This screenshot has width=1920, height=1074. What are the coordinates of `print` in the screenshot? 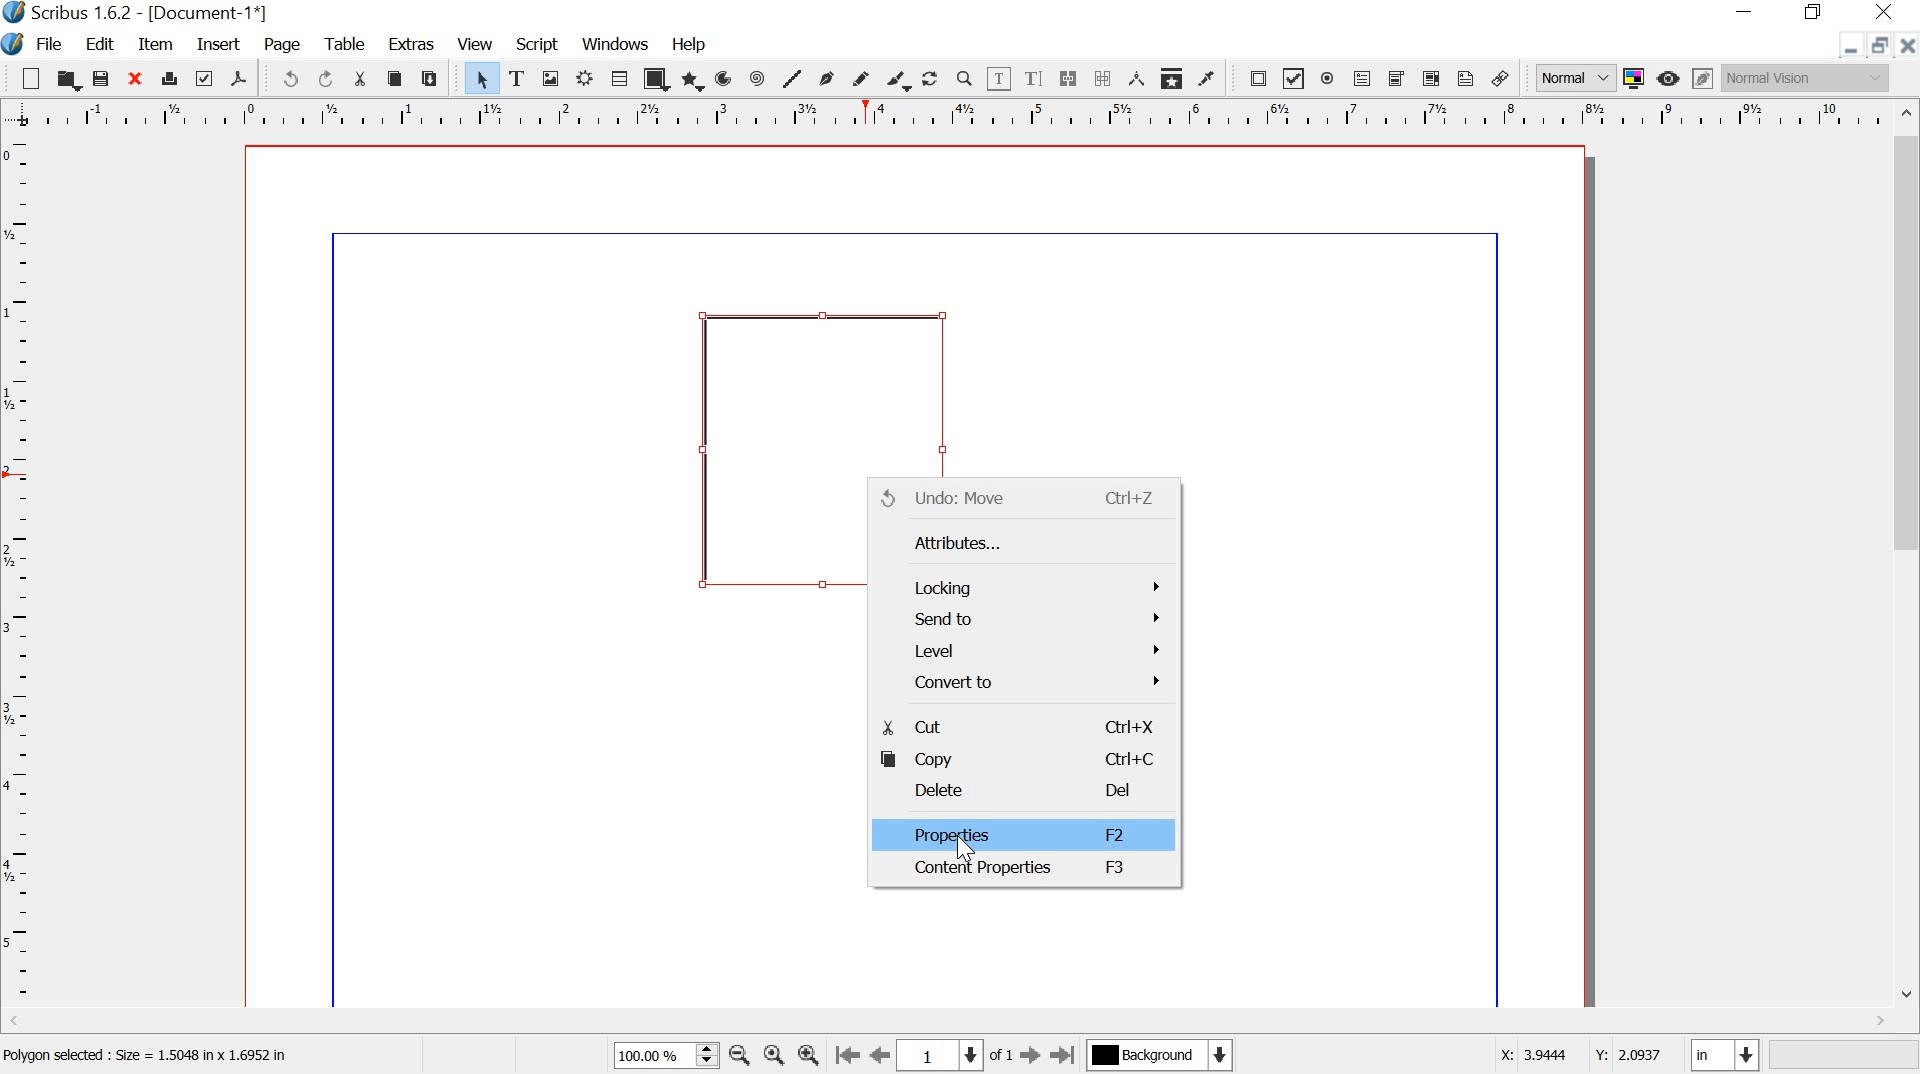 It's located at (170, 78).